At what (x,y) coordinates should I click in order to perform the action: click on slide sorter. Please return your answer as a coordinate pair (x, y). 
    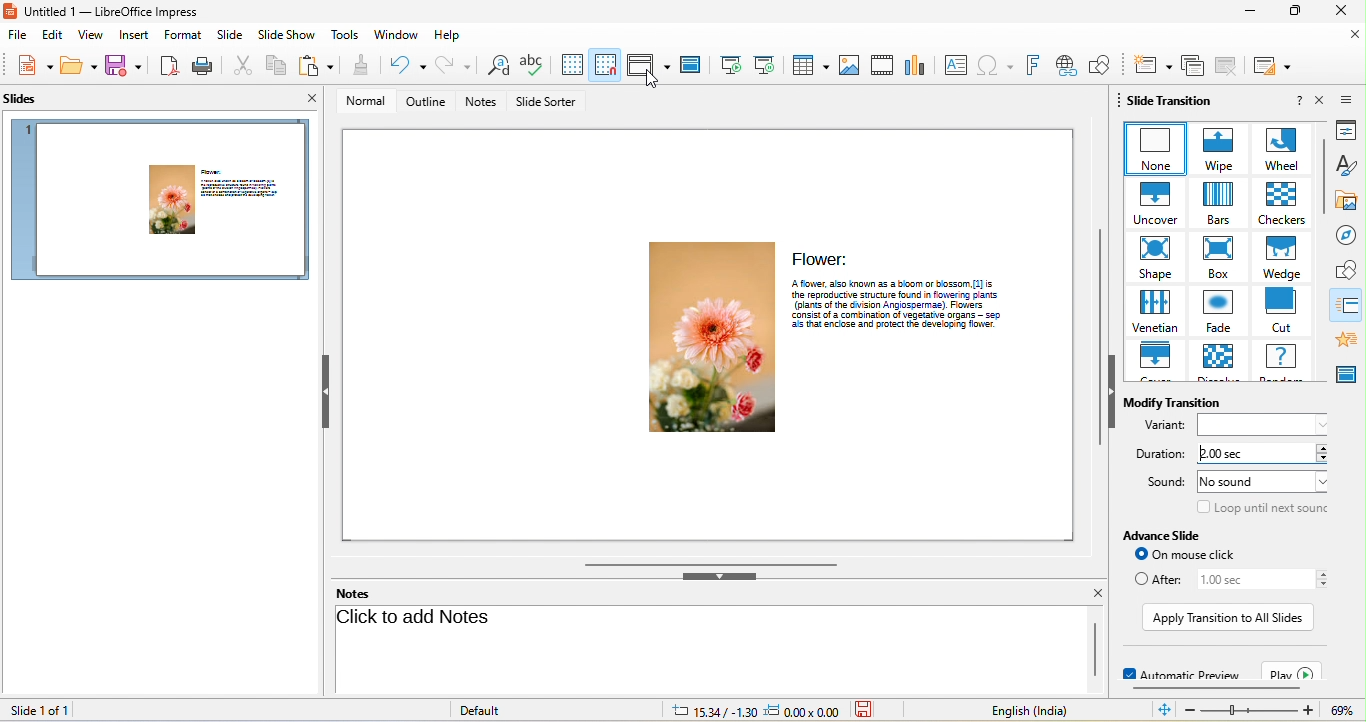
    Looking at the image, I should click on (549, 102).